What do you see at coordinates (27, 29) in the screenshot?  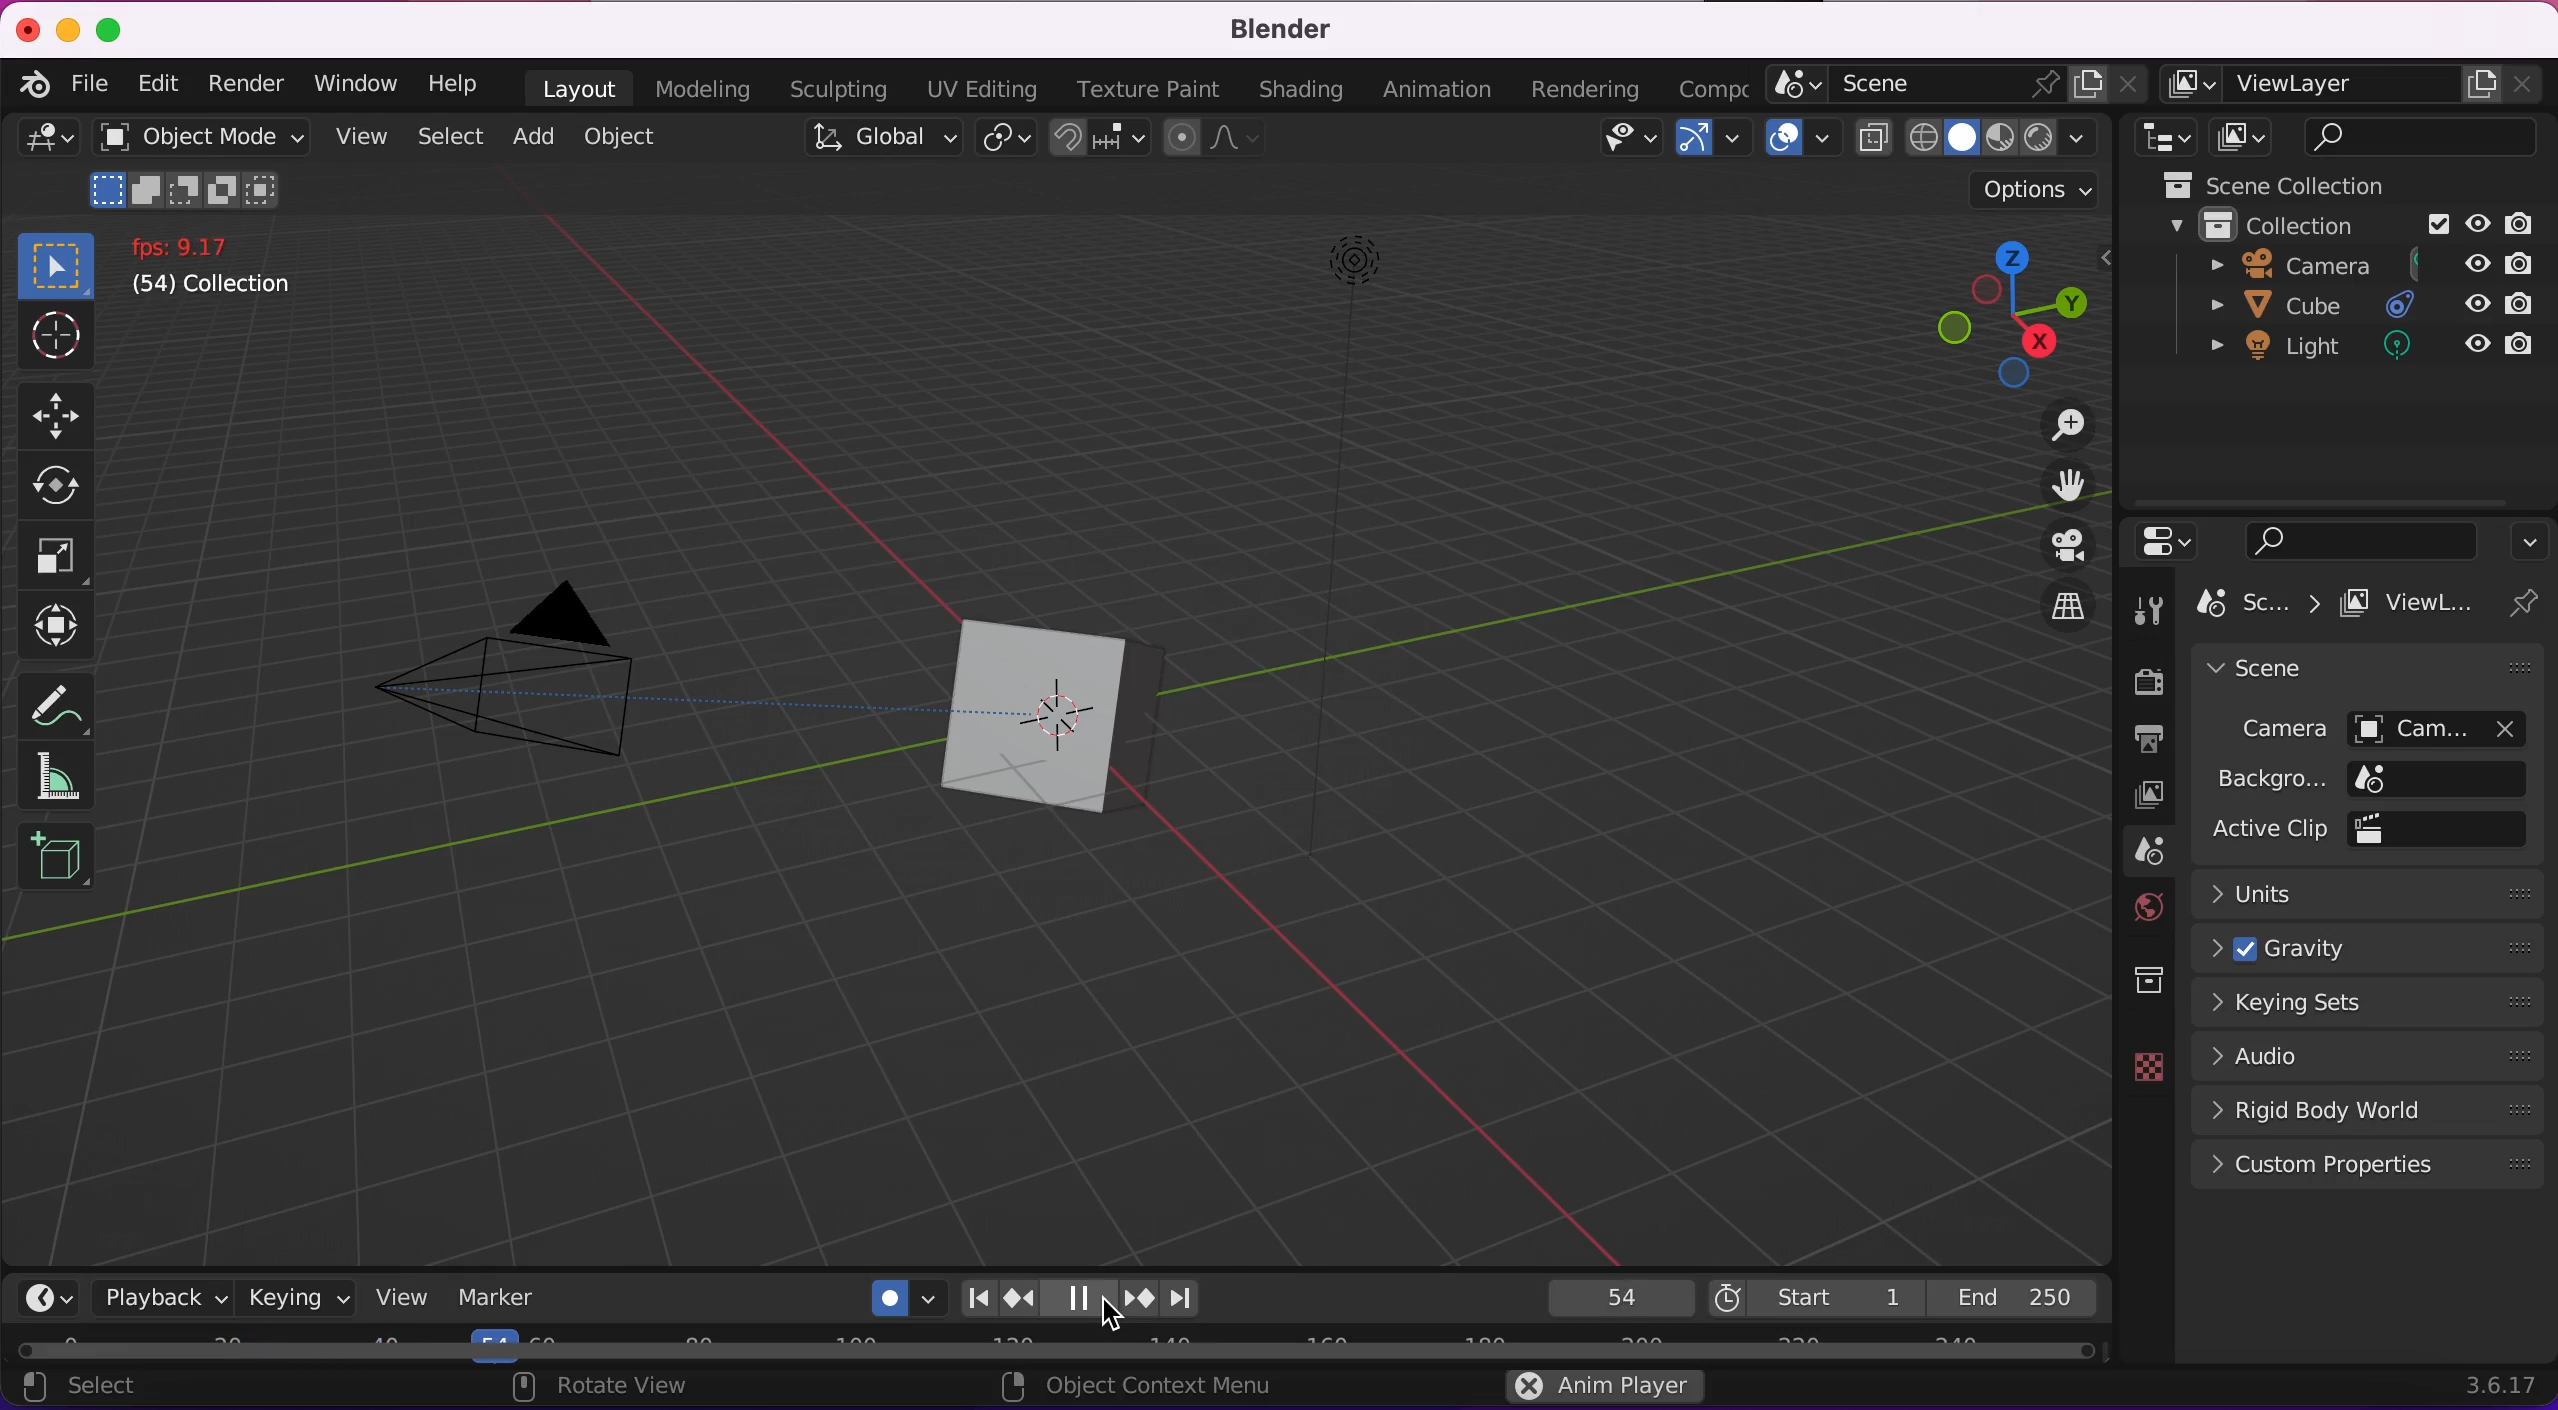 I see `close` at bounding box center [27, 29].